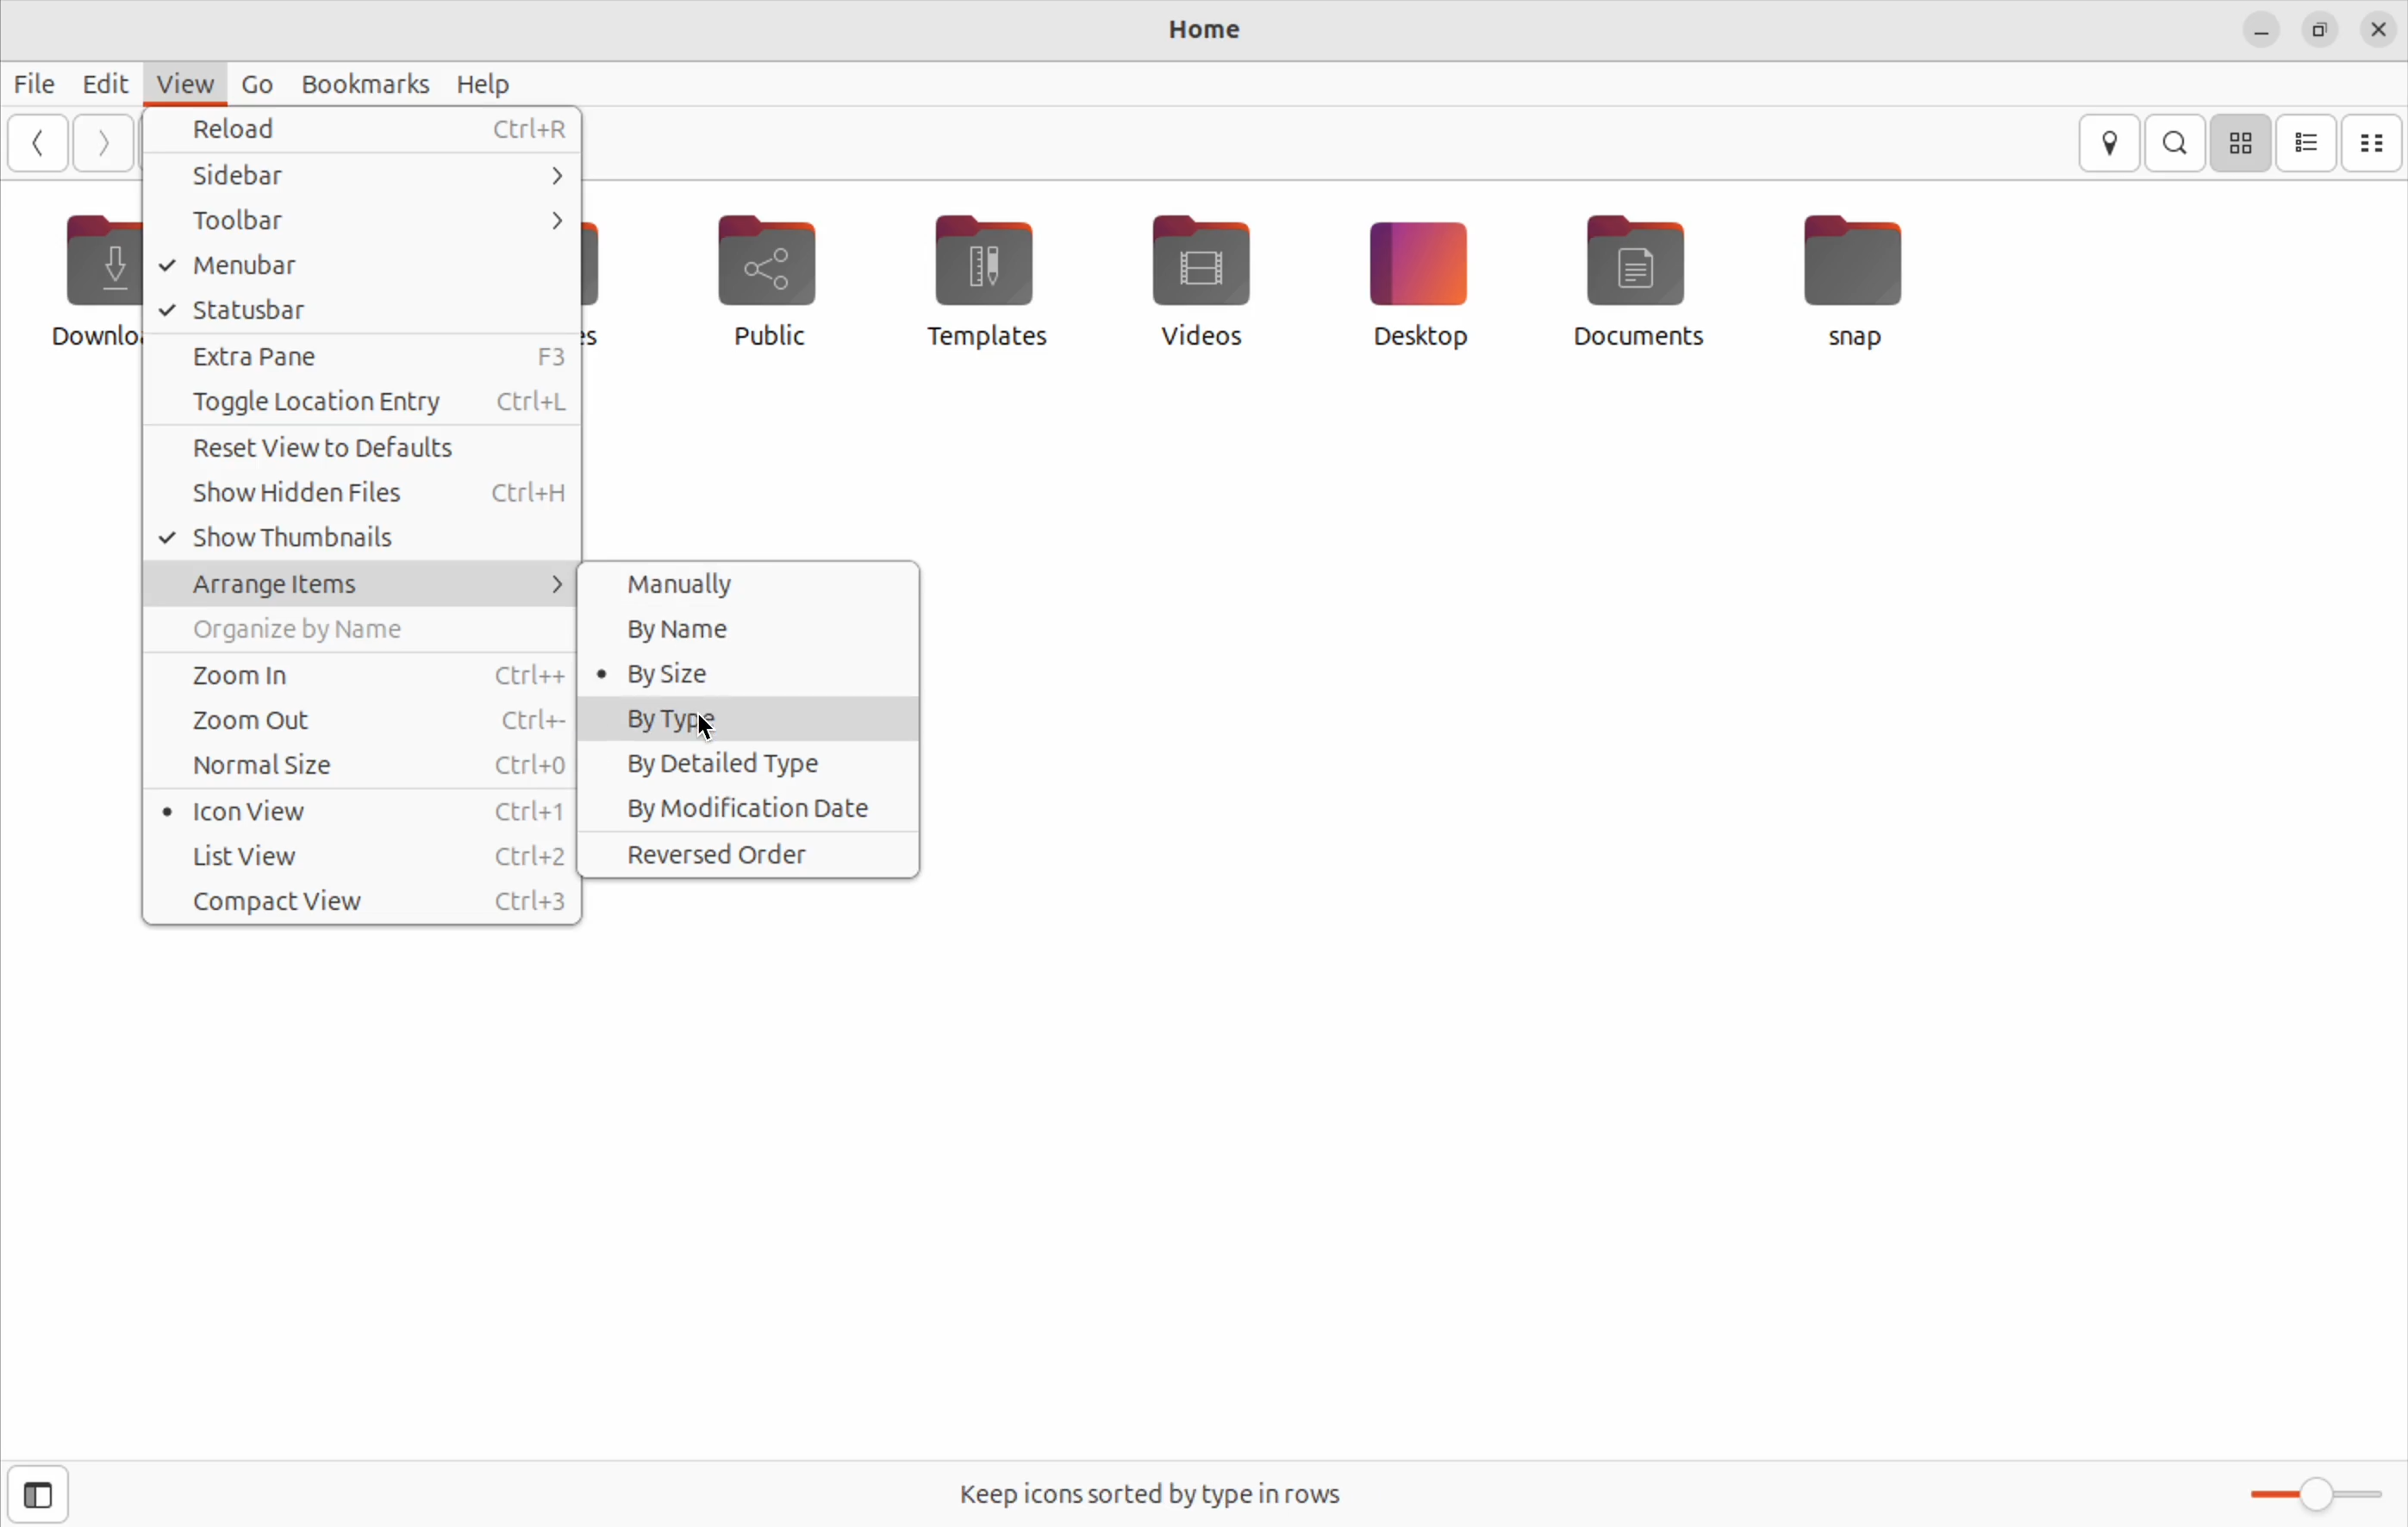 This screenshot has width=2408, height=1527. Describe the element at coordinates (360, 265) in the screenshot. I see `menu bar` at that location.